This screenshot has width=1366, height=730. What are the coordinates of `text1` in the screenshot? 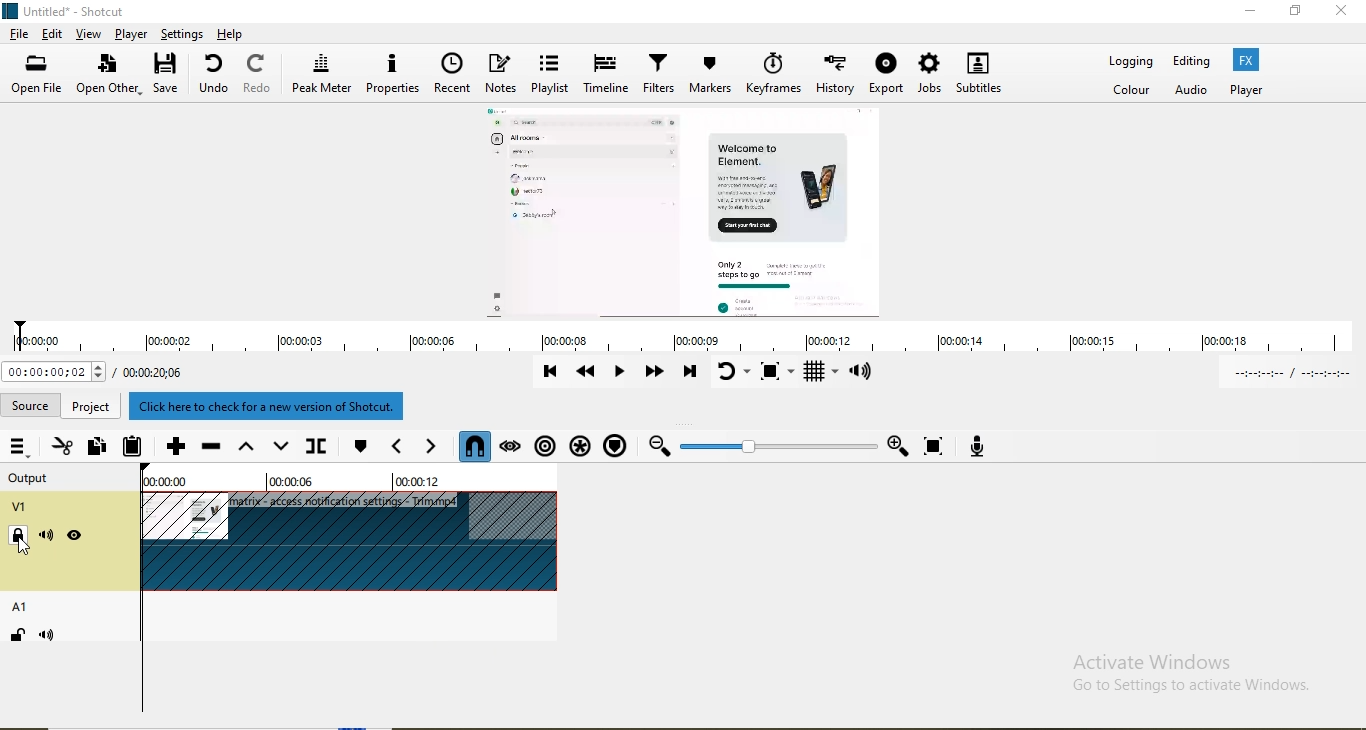 It's located at (277, 407).